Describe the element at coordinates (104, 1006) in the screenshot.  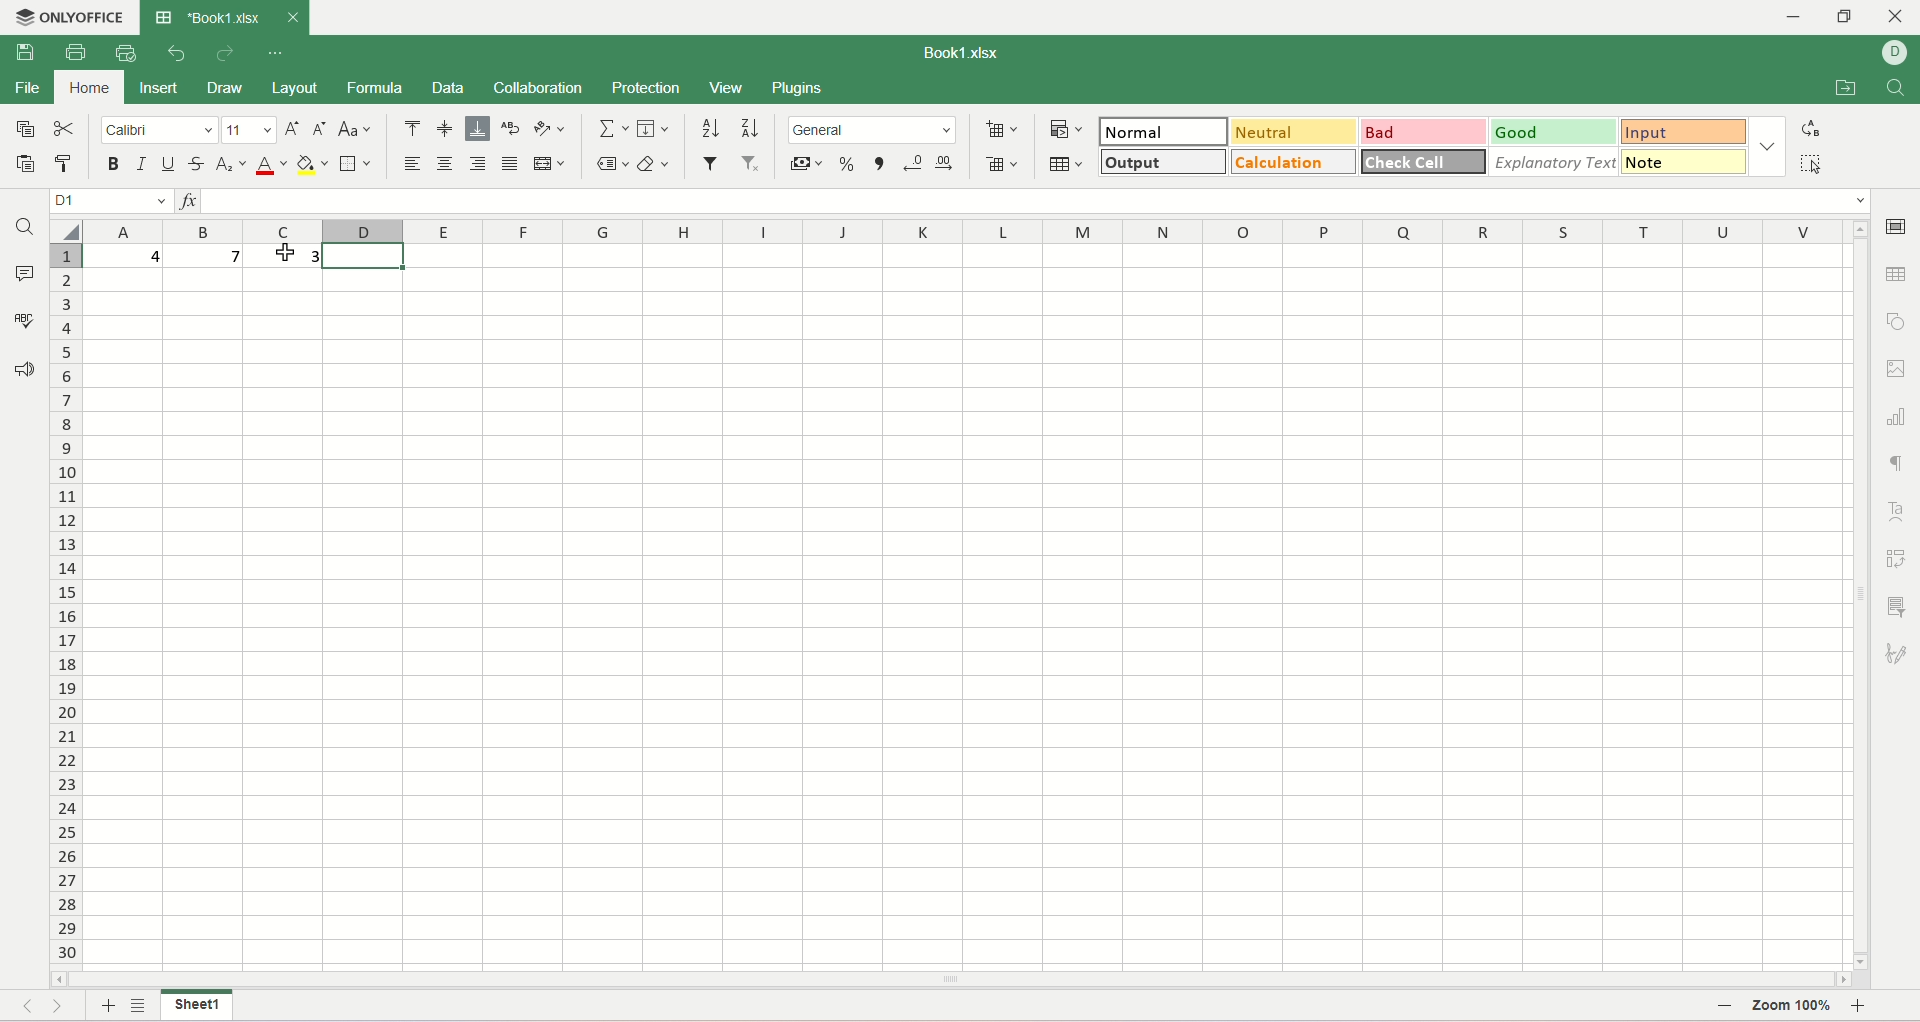
I see `add sheet` at that location.